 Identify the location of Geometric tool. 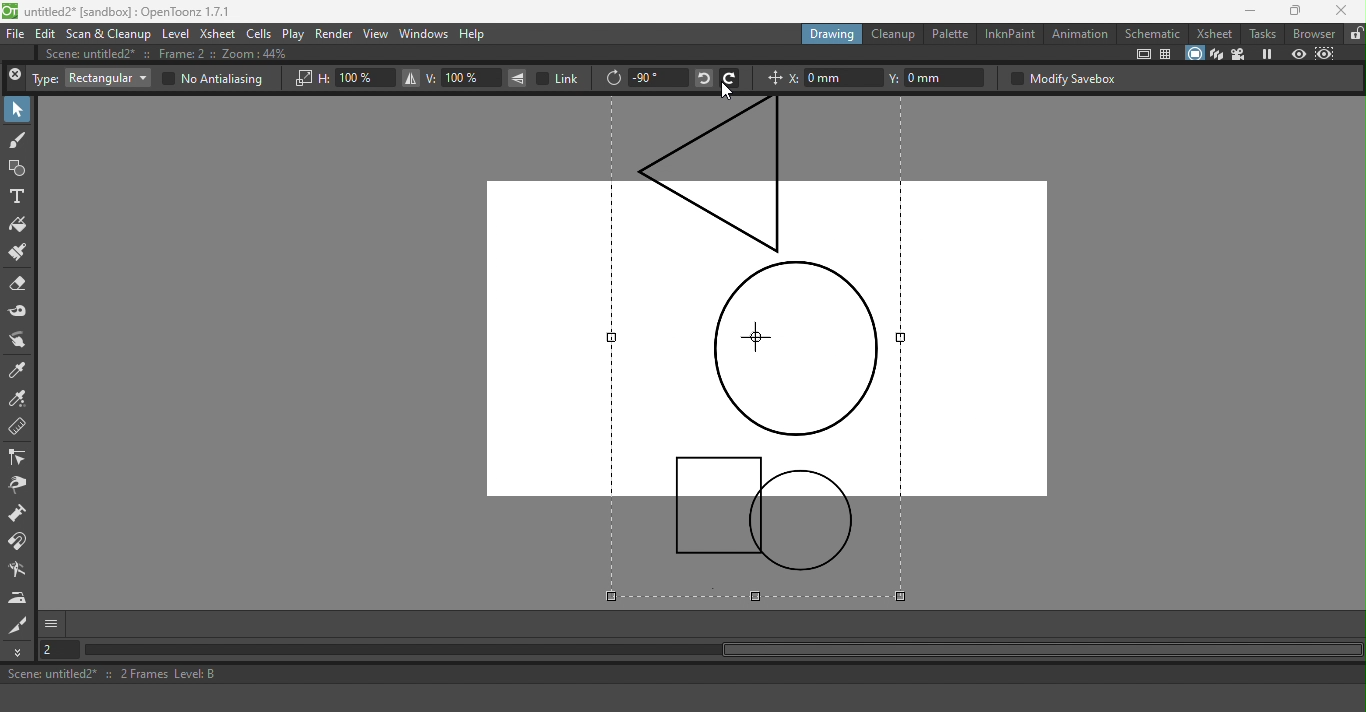
(18, 168).